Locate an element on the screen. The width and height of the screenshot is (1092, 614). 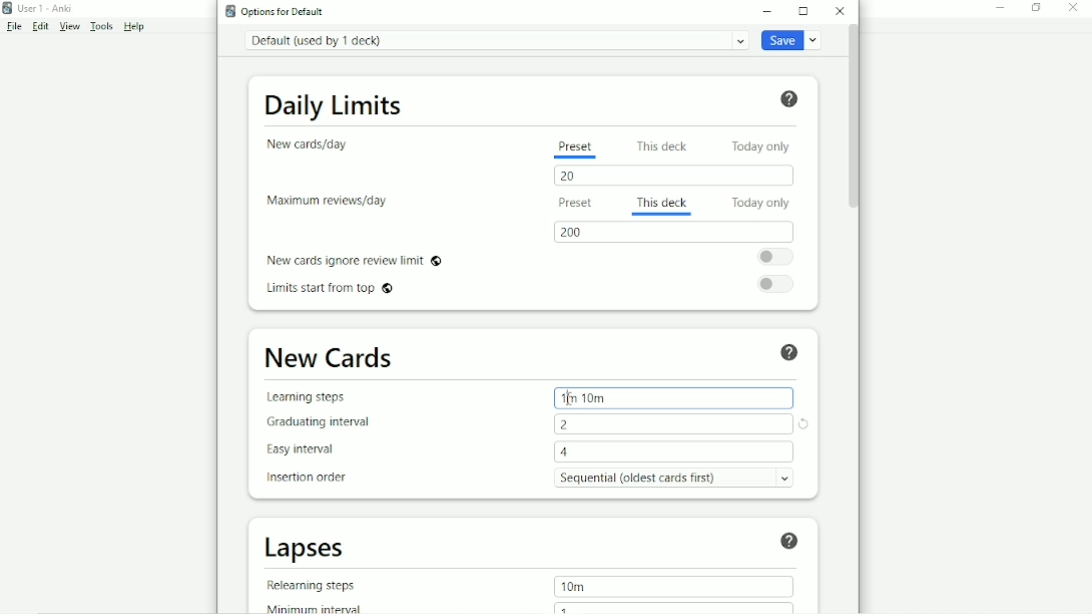
Cursor is located at coordinates (571, 396).